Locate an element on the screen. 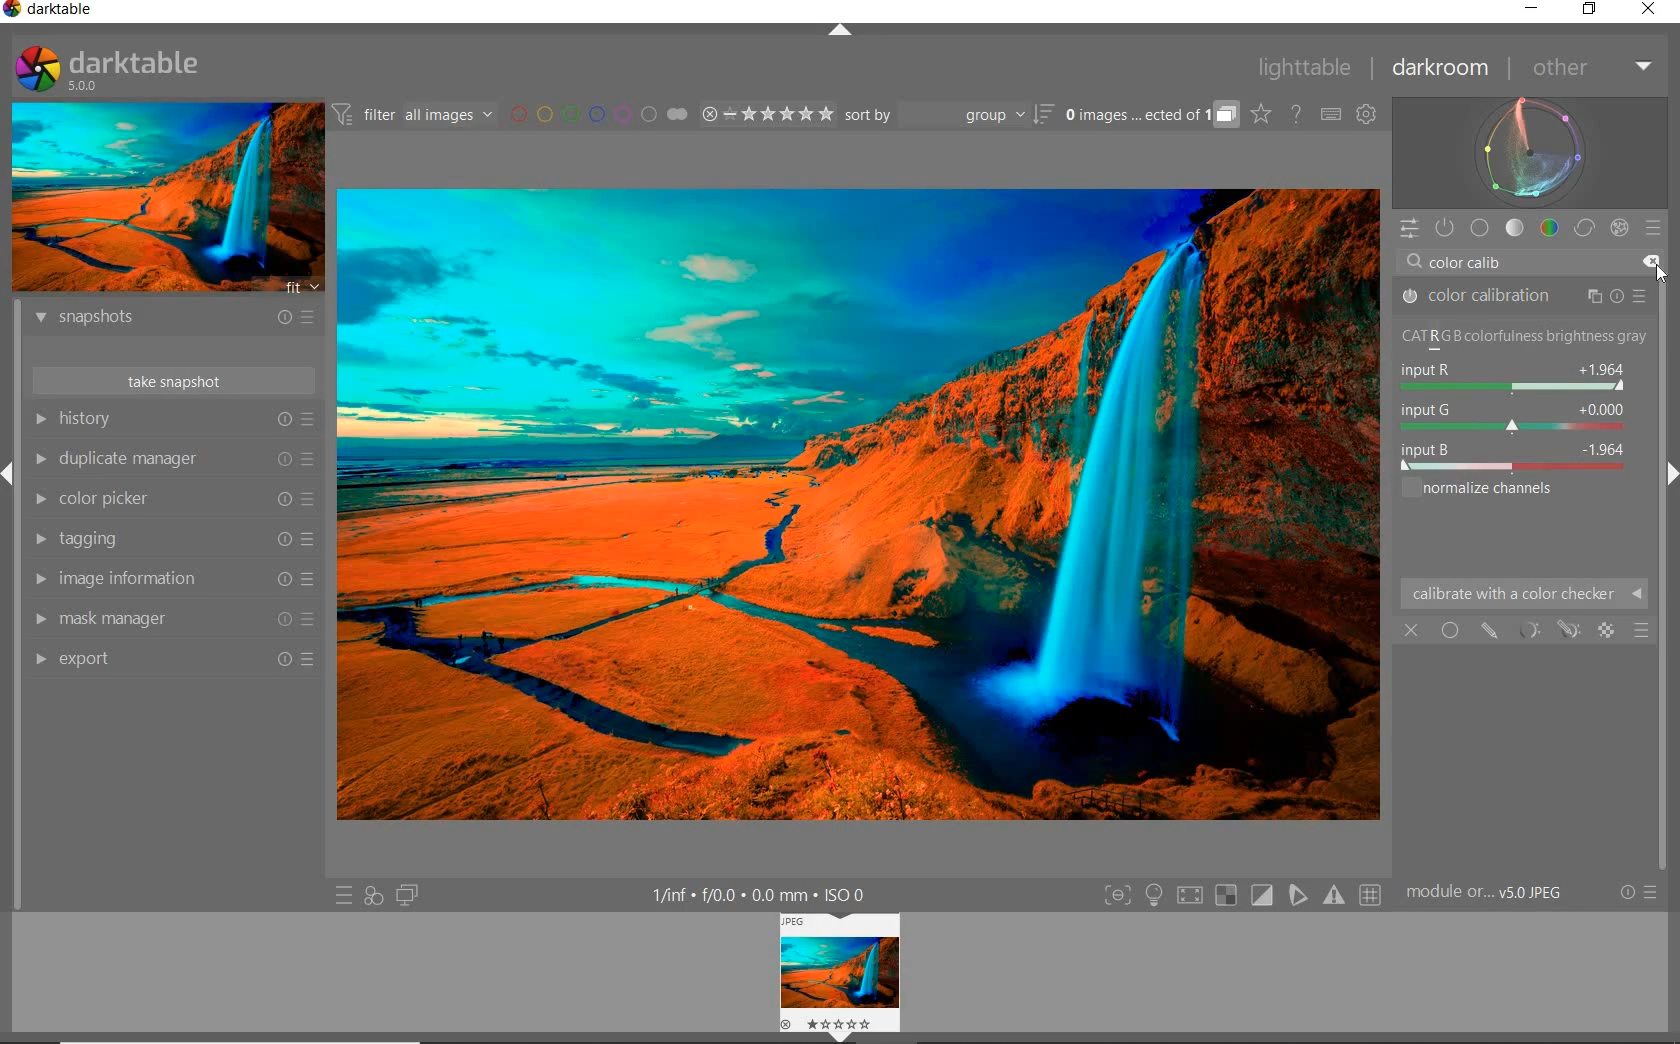 The height and width of the screenshot is (1044, 1680). INPUT VALUE is located at coordinates (1480, 260).